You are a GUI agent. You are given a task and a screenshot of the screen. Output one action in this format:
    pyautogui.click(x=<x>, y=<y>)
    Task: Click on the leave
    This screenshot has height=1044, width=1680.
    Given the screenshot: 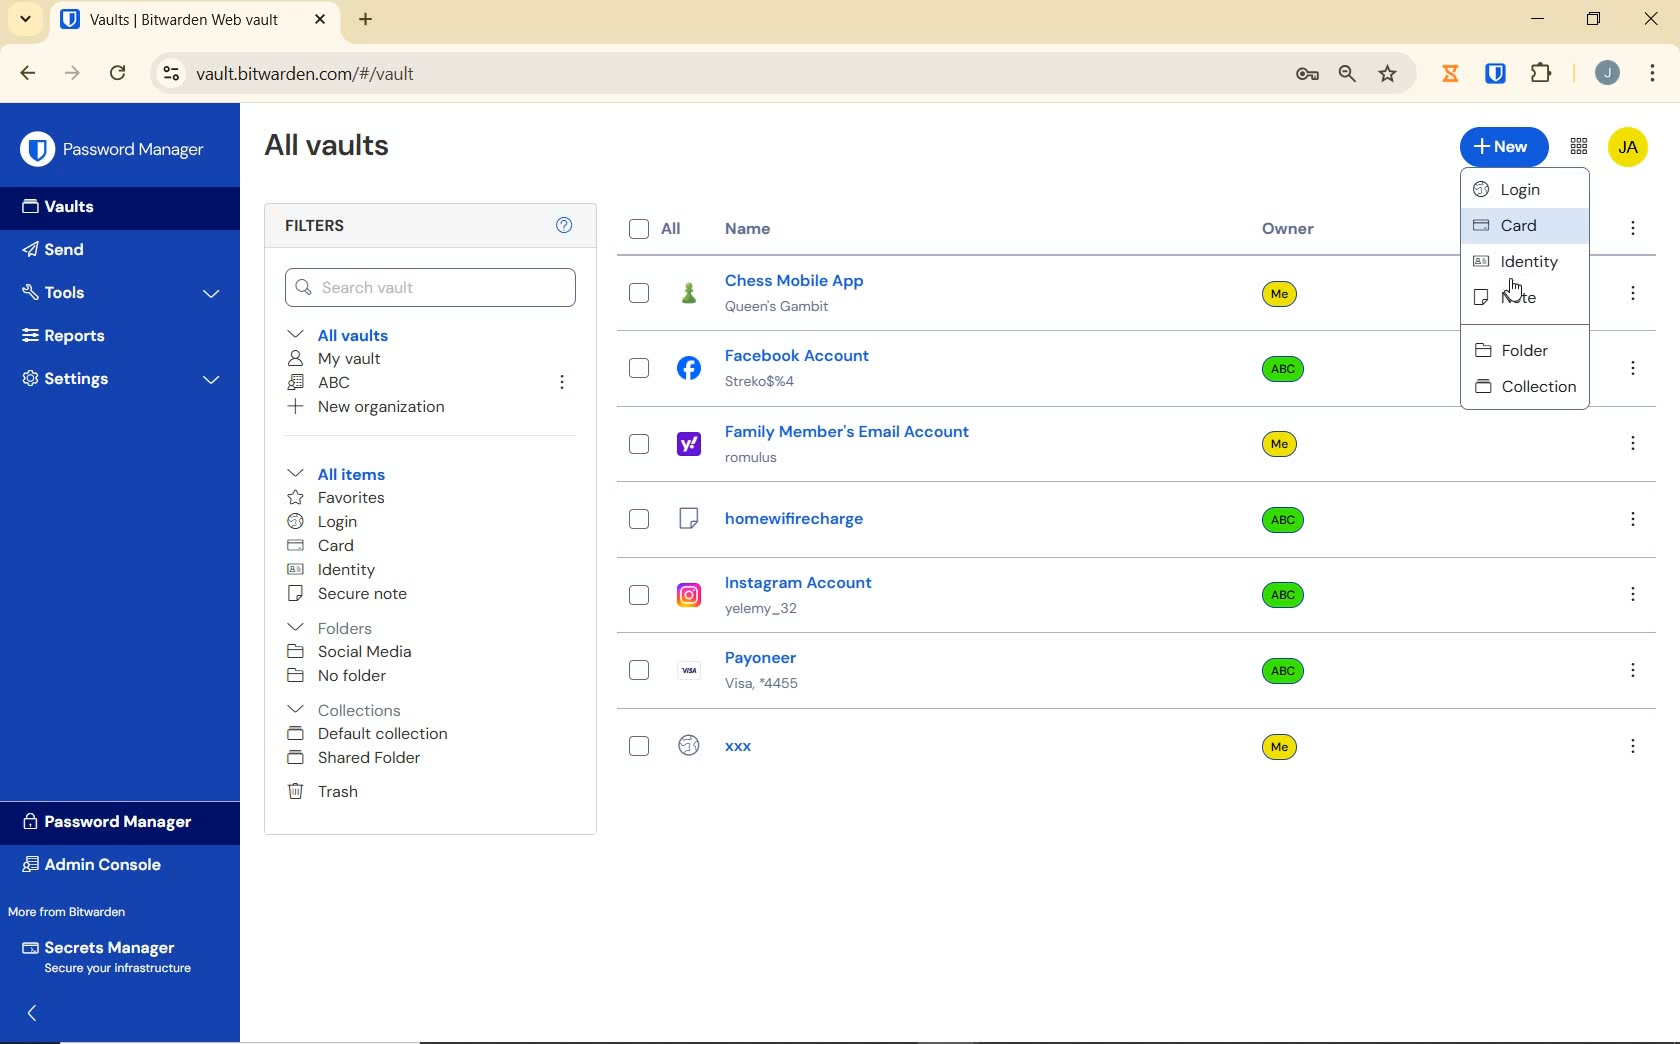 What is the action you would take?
    pyautogui.click(x=562, y=383)
    